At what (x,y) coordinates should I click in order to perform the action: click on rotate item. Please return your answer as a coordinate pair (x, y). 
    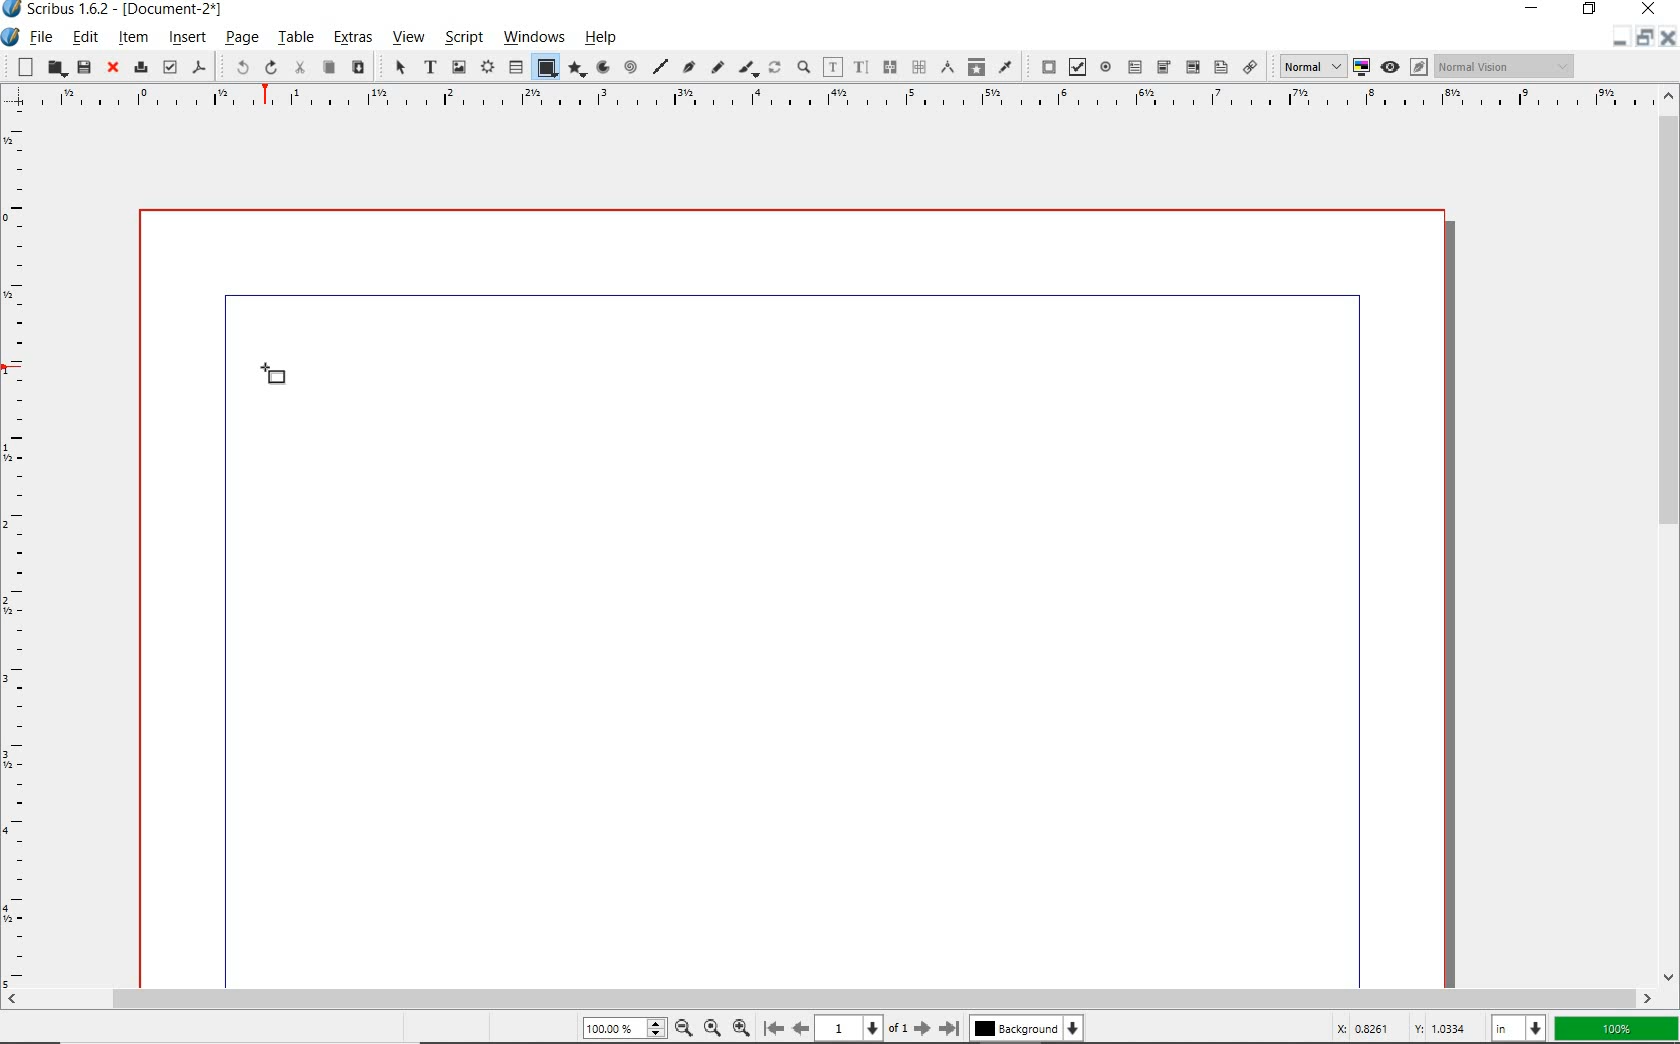
    Looking at the image, I should click on (774, 66).